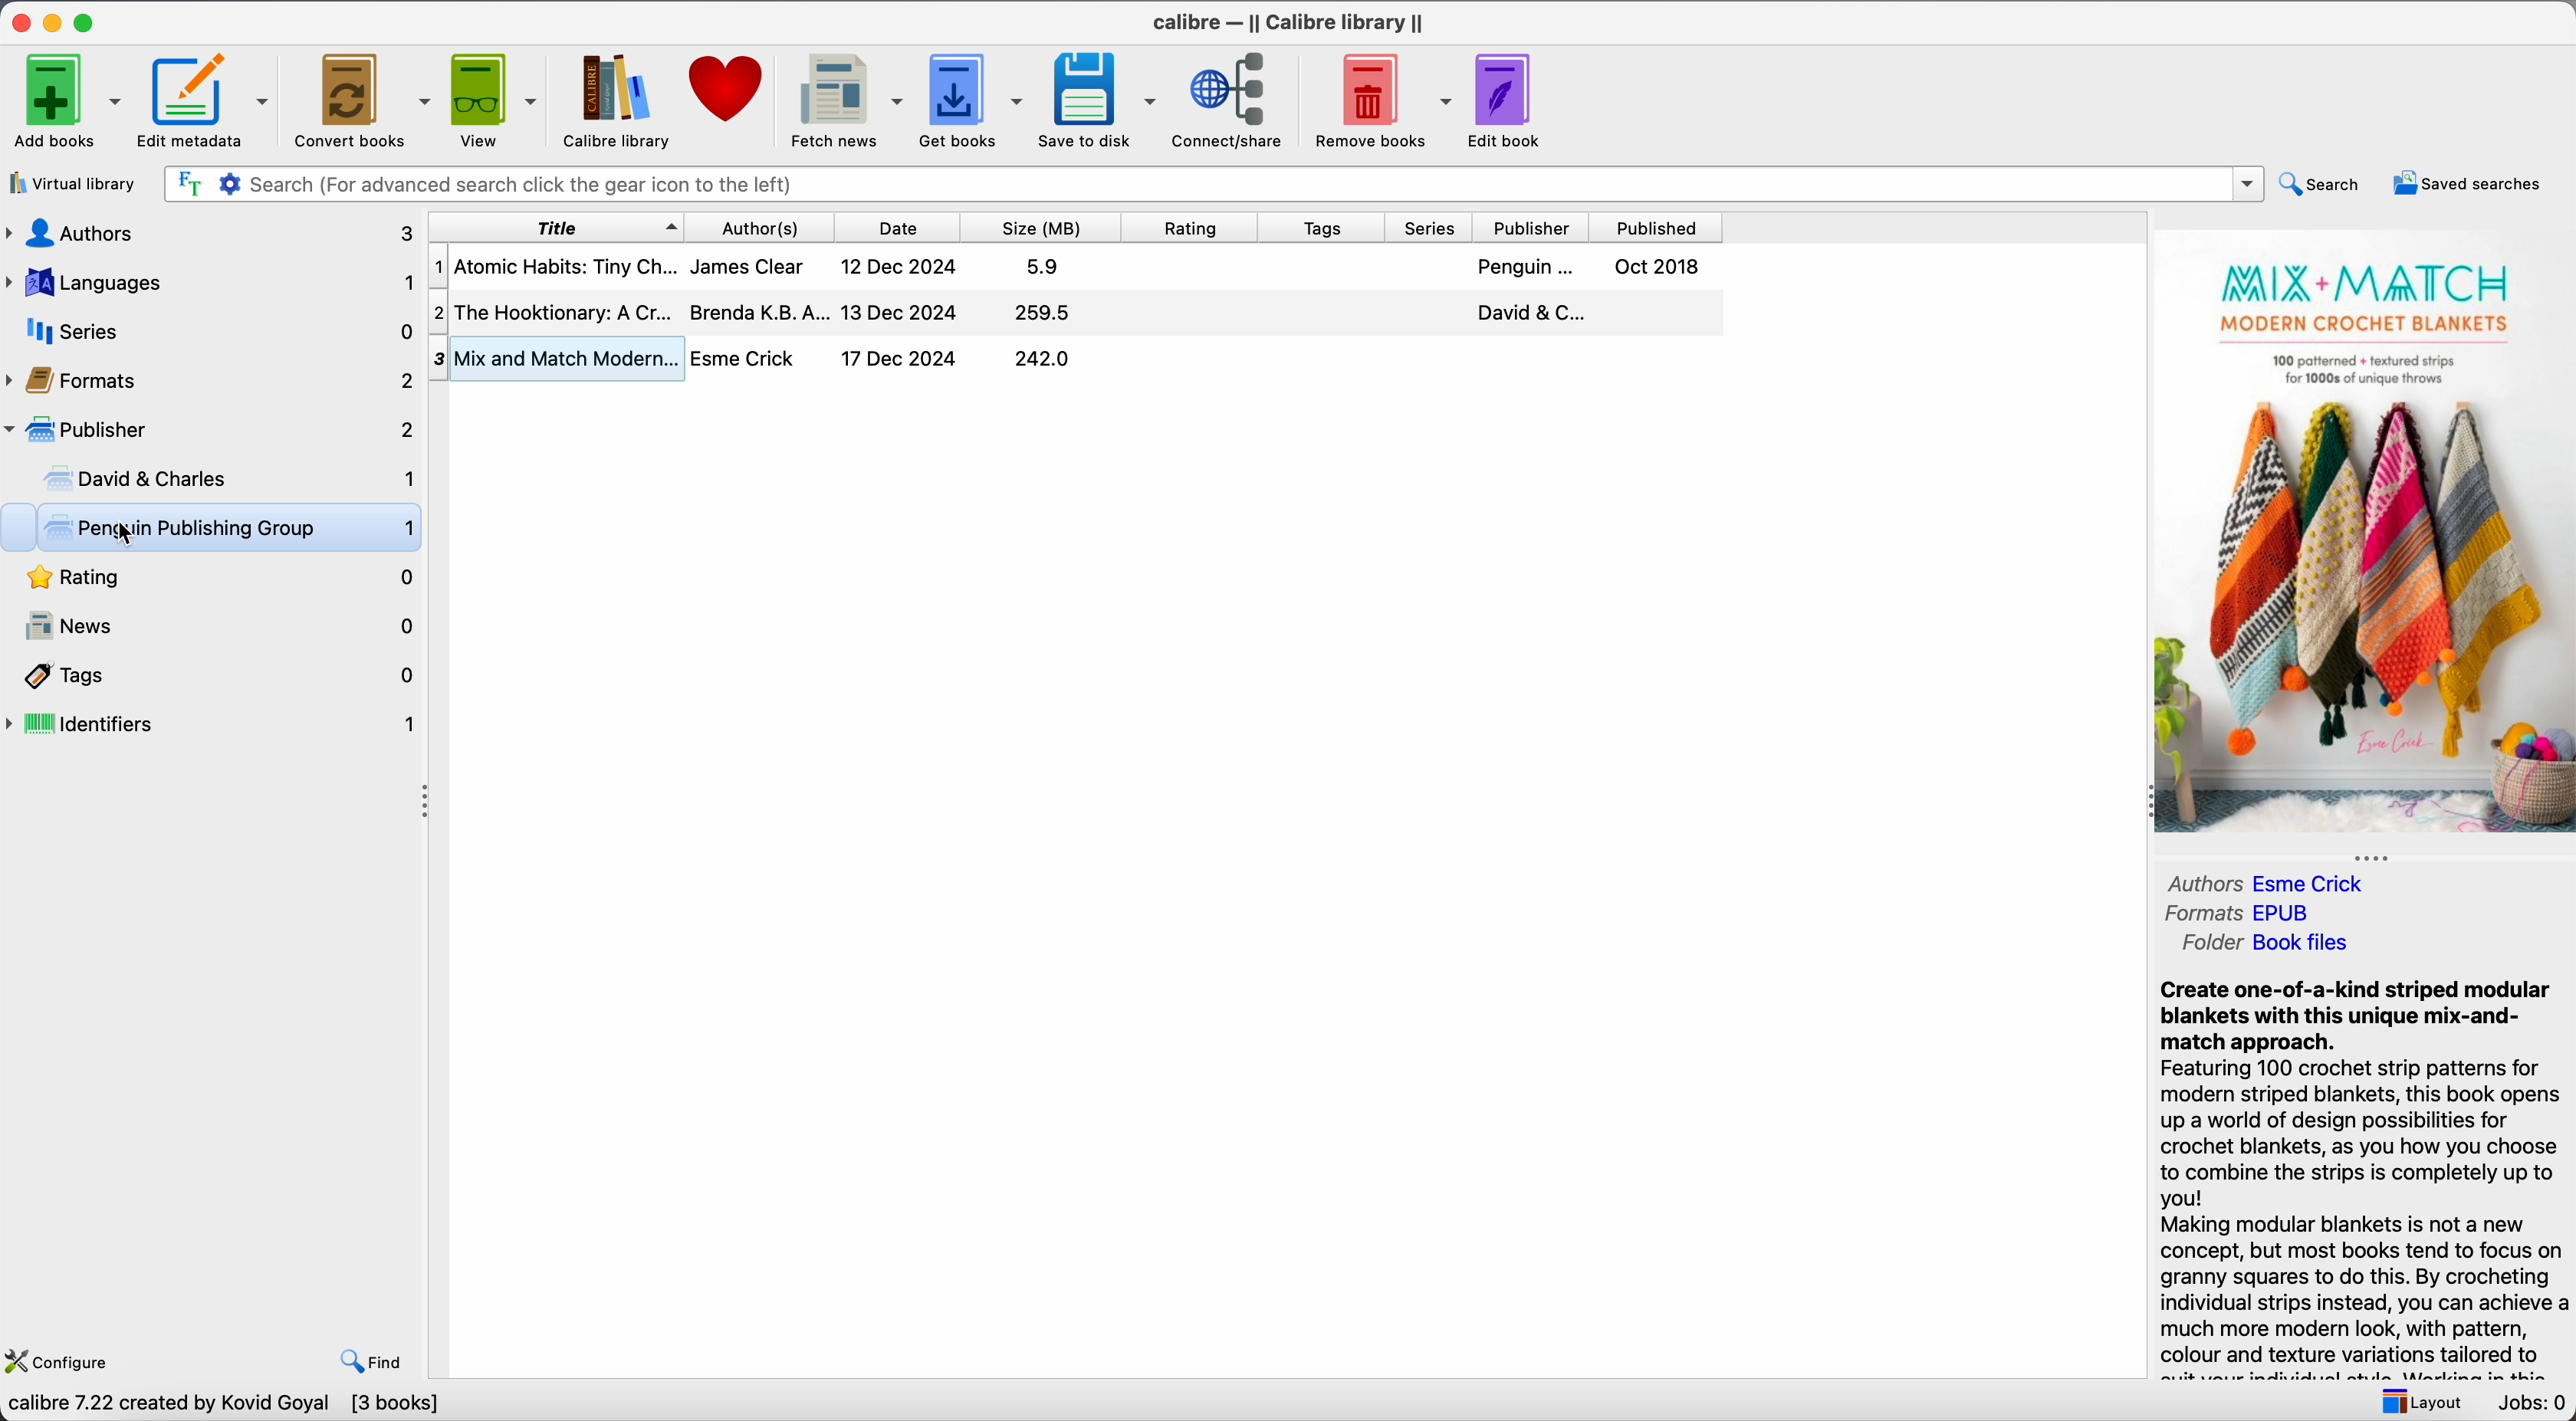 The height and width of the screenshot is (1421, 2576). What do you see at coordinates (66, 98) in the screenshot?
I see `add books` at bounding box center [66, 98].